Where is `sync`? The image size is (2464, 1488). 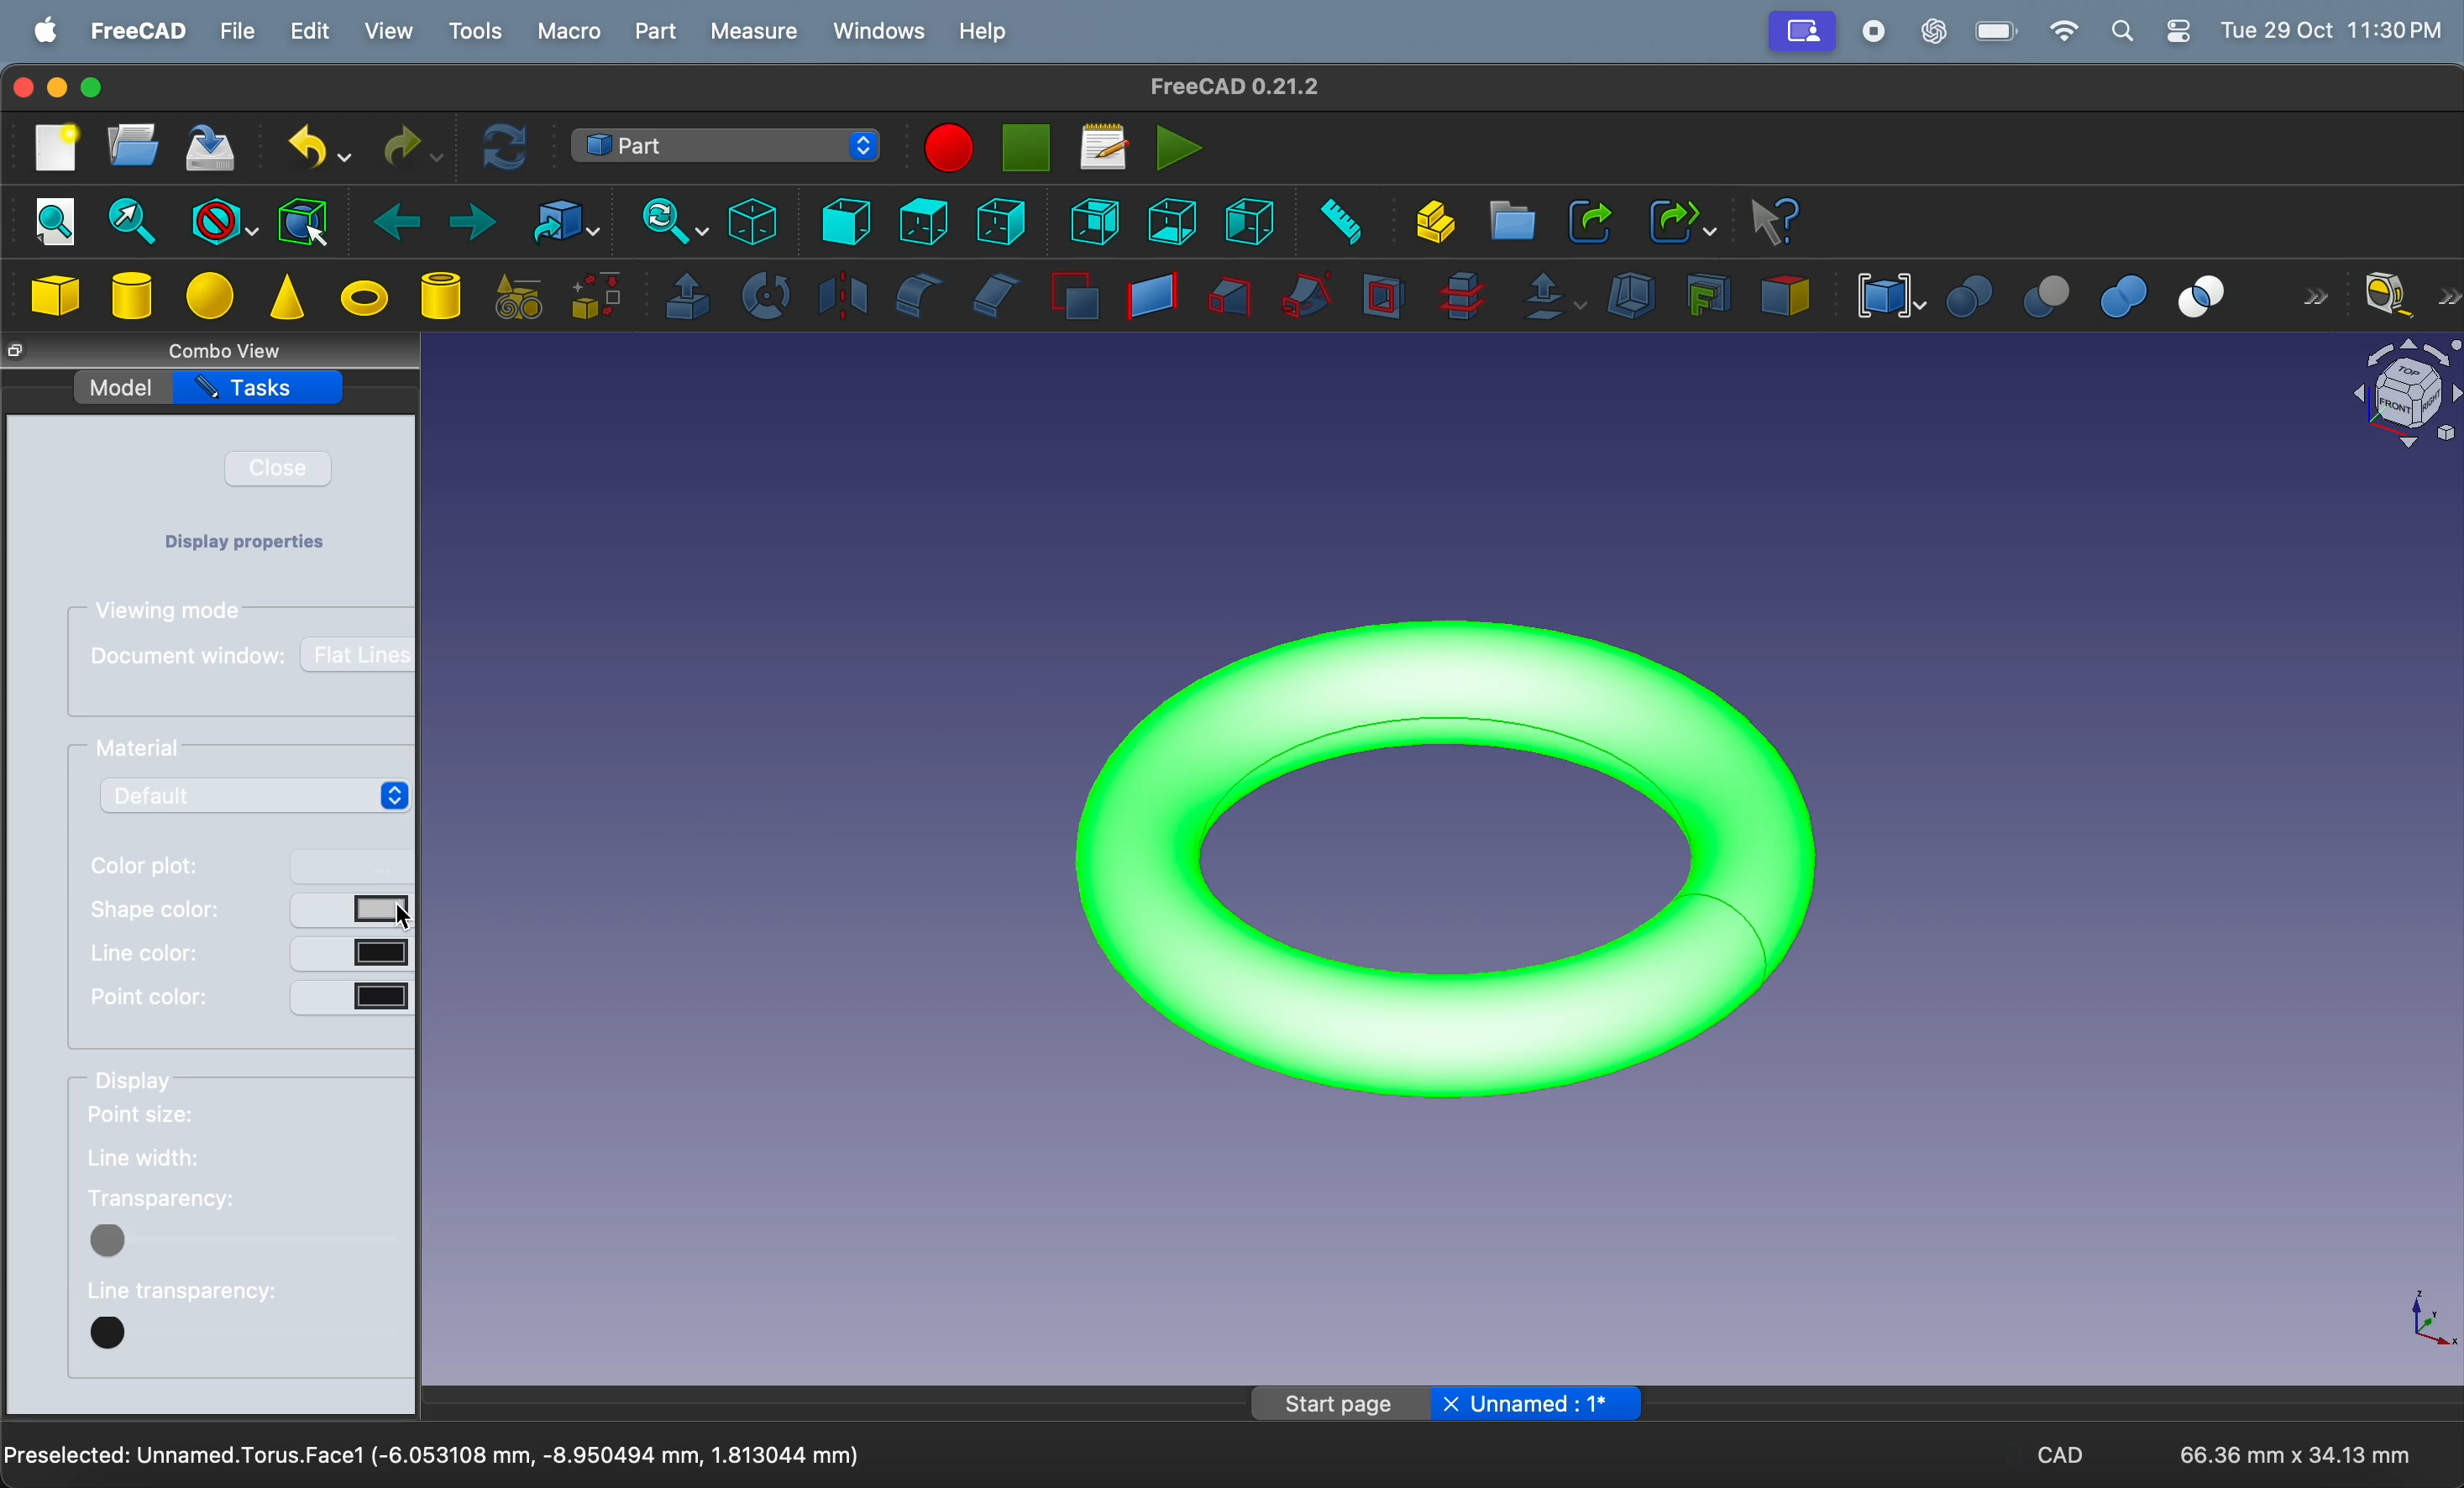
sync is located at coordinates (663, 219).